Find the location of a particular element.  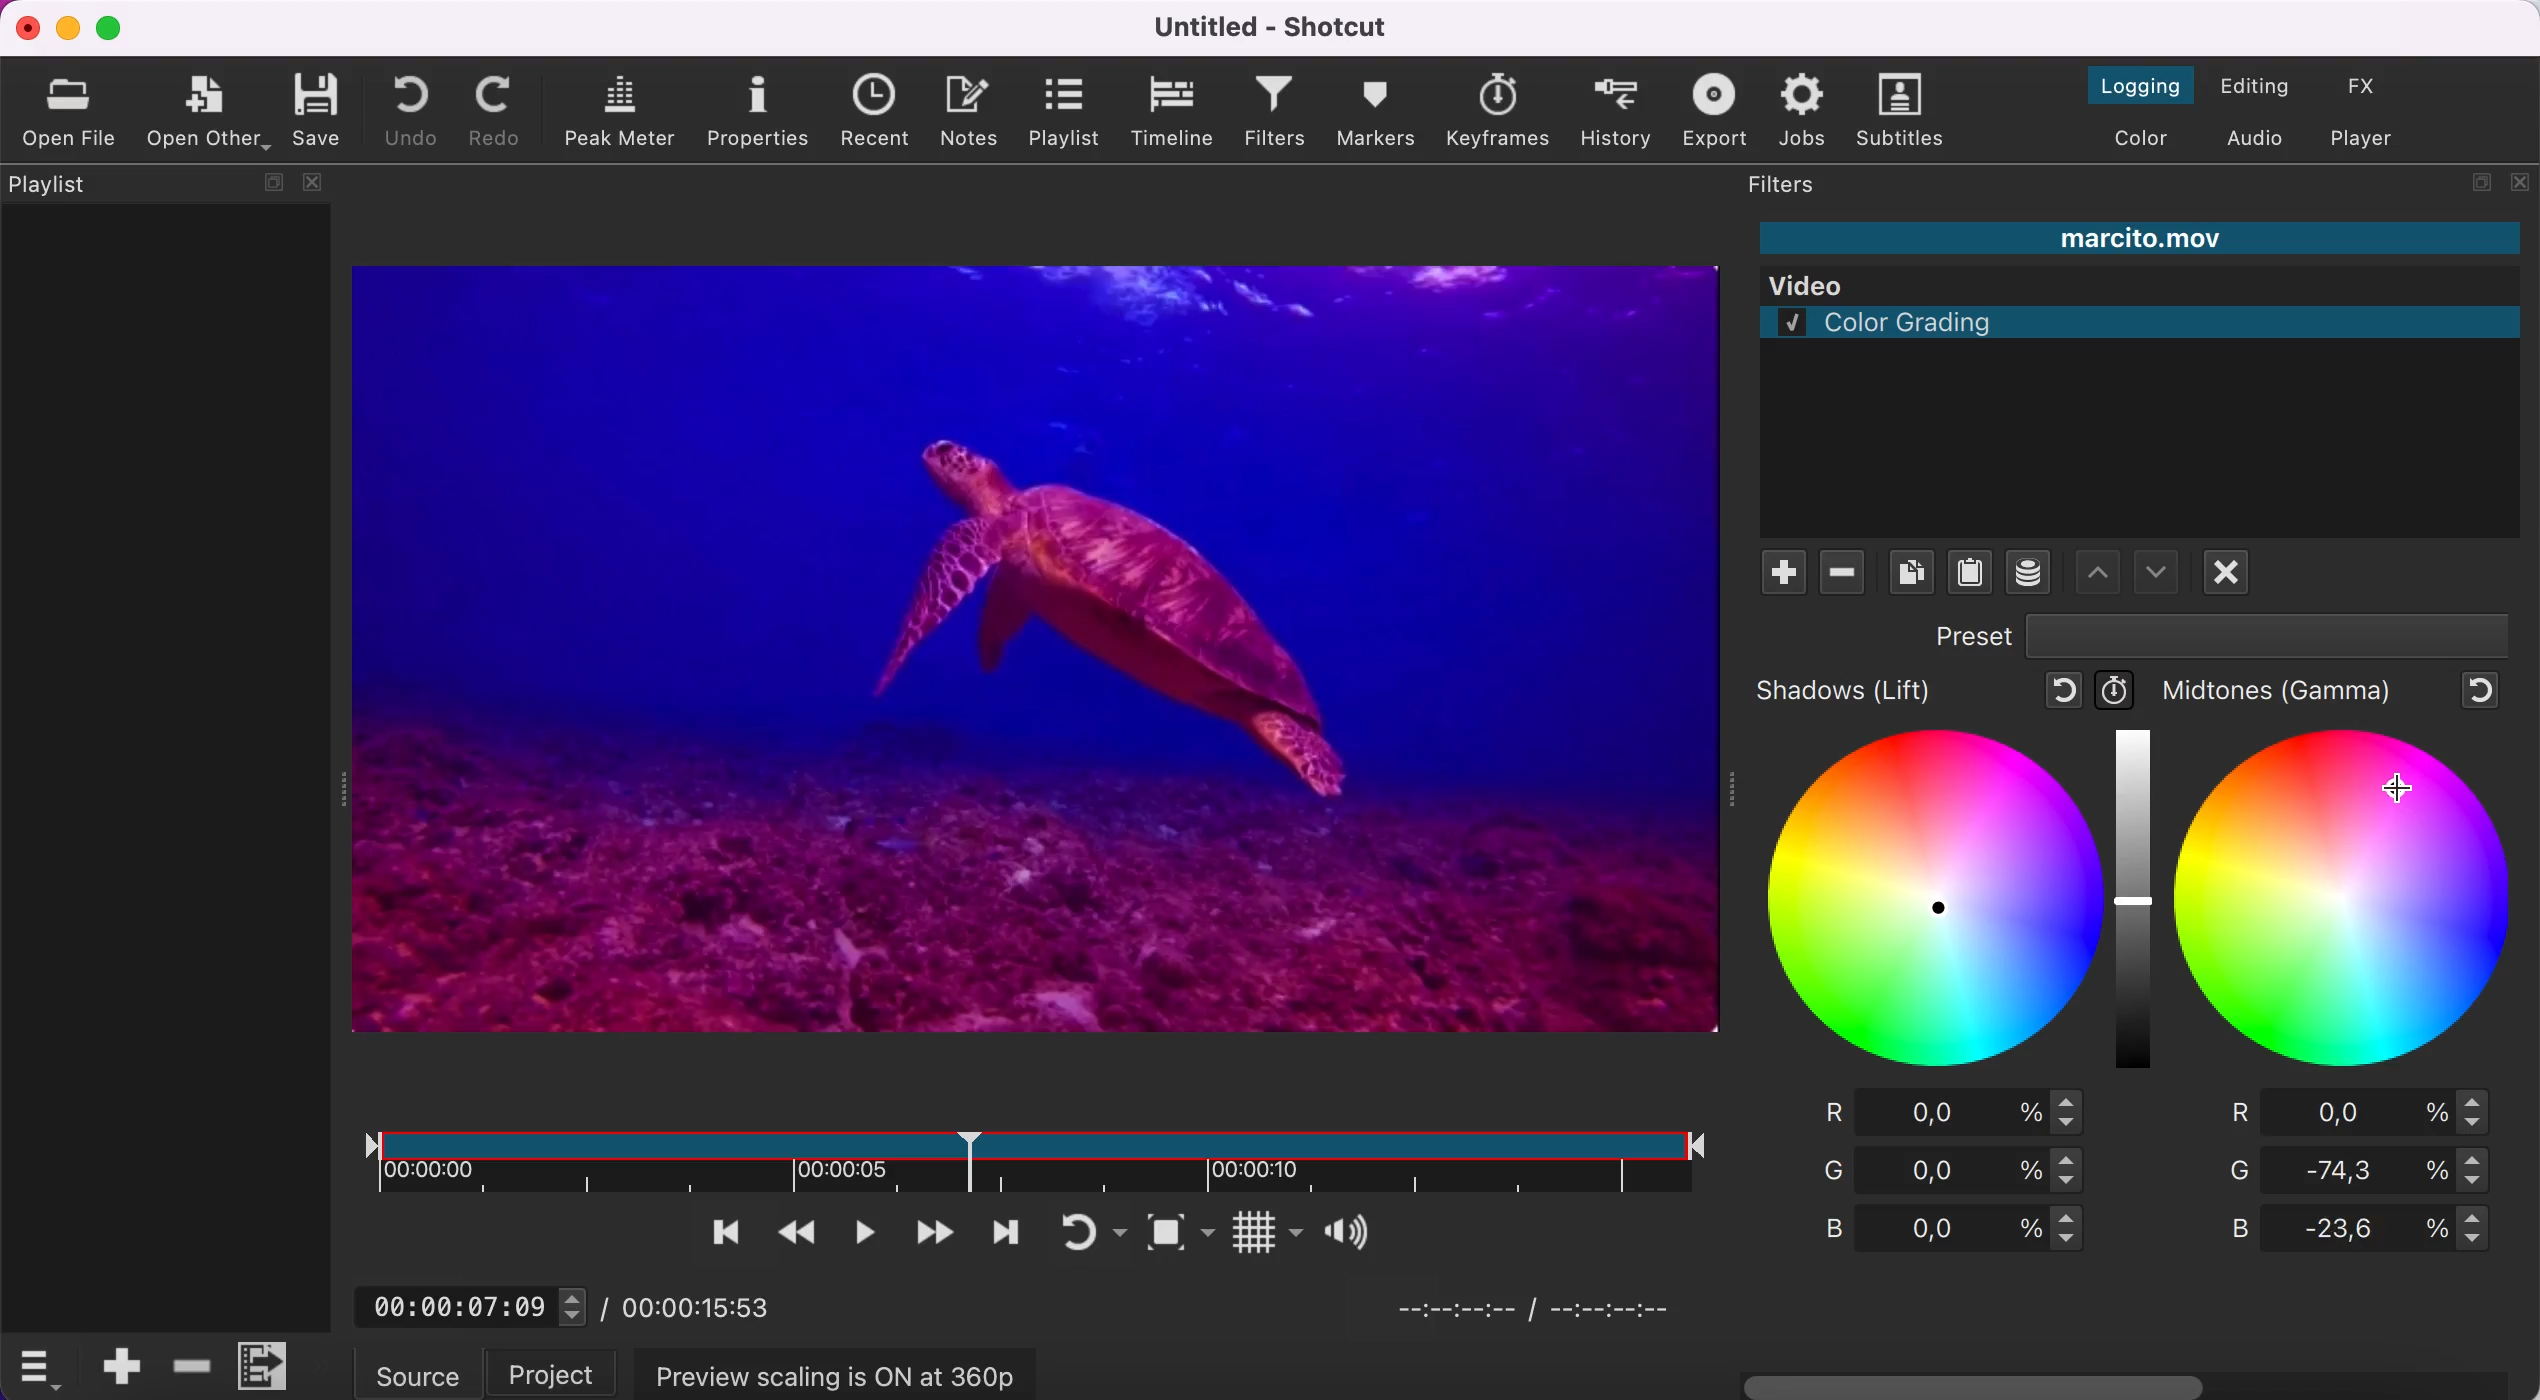

markers is located at coordinates (1378, 114).